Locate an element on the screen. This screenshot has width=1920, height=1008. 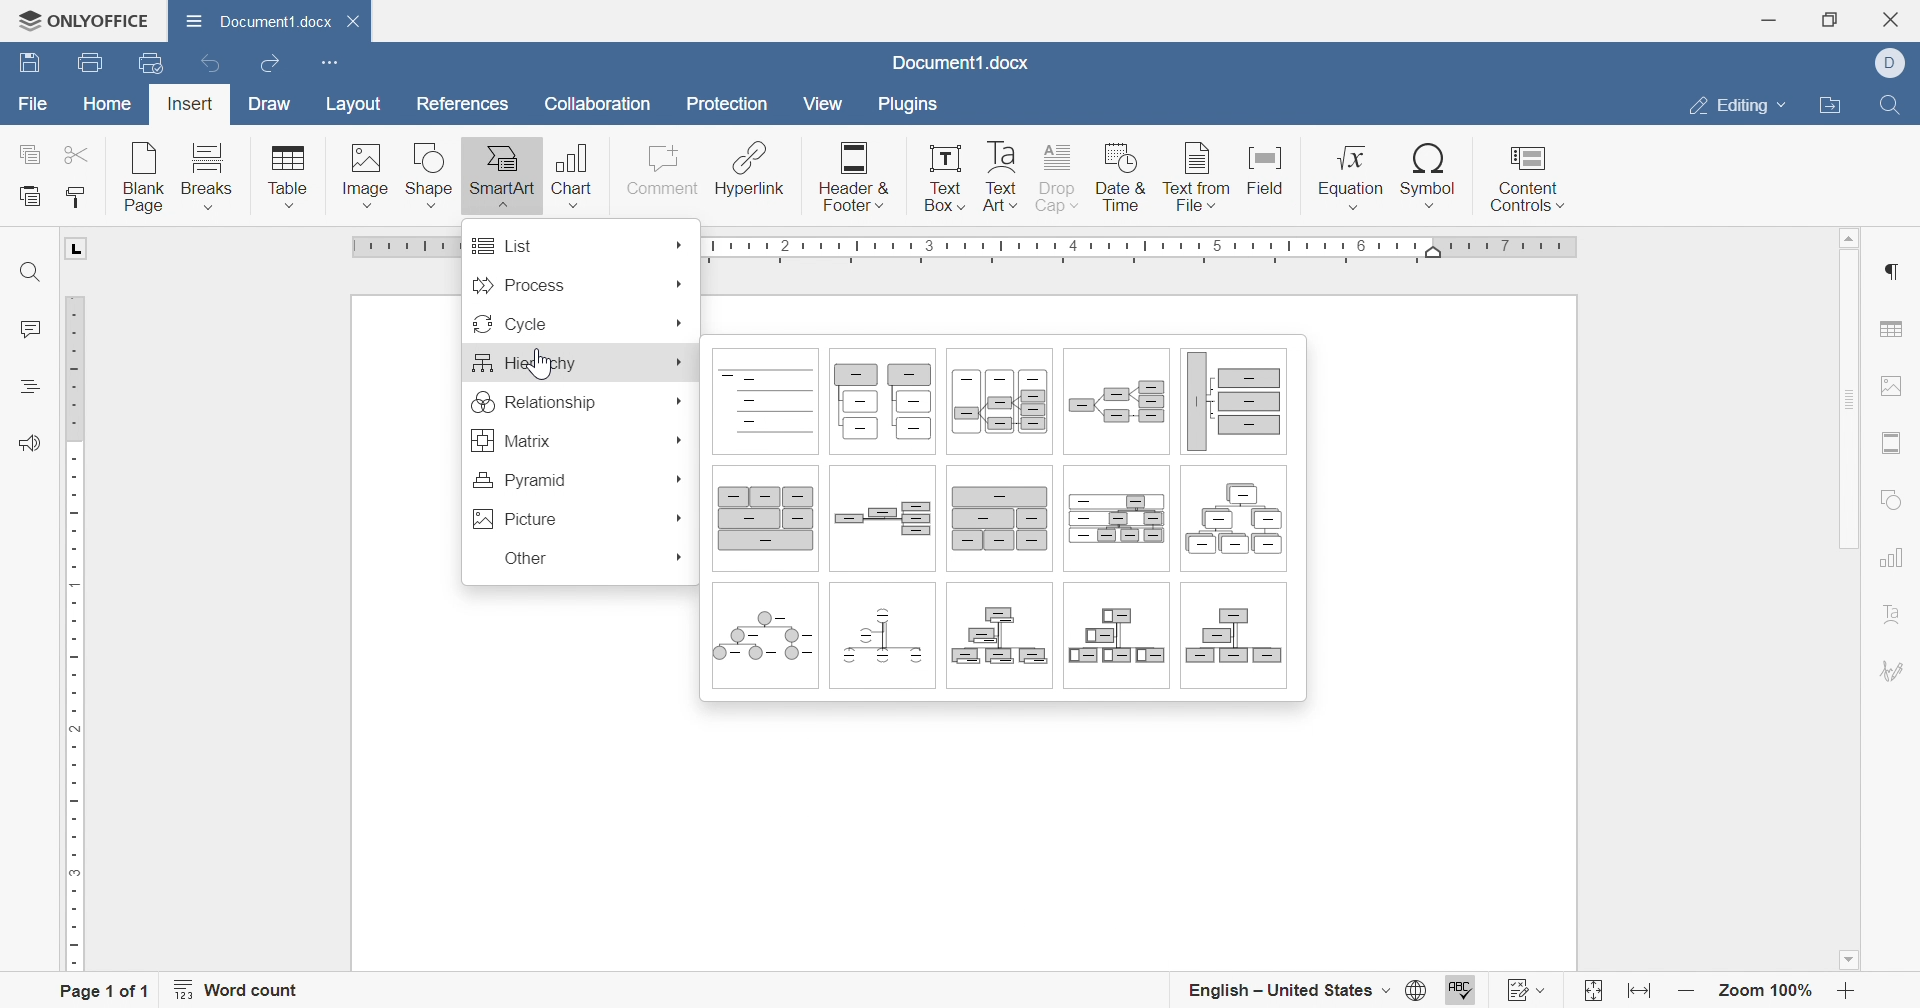
Image is located at coordinates (368, 177).